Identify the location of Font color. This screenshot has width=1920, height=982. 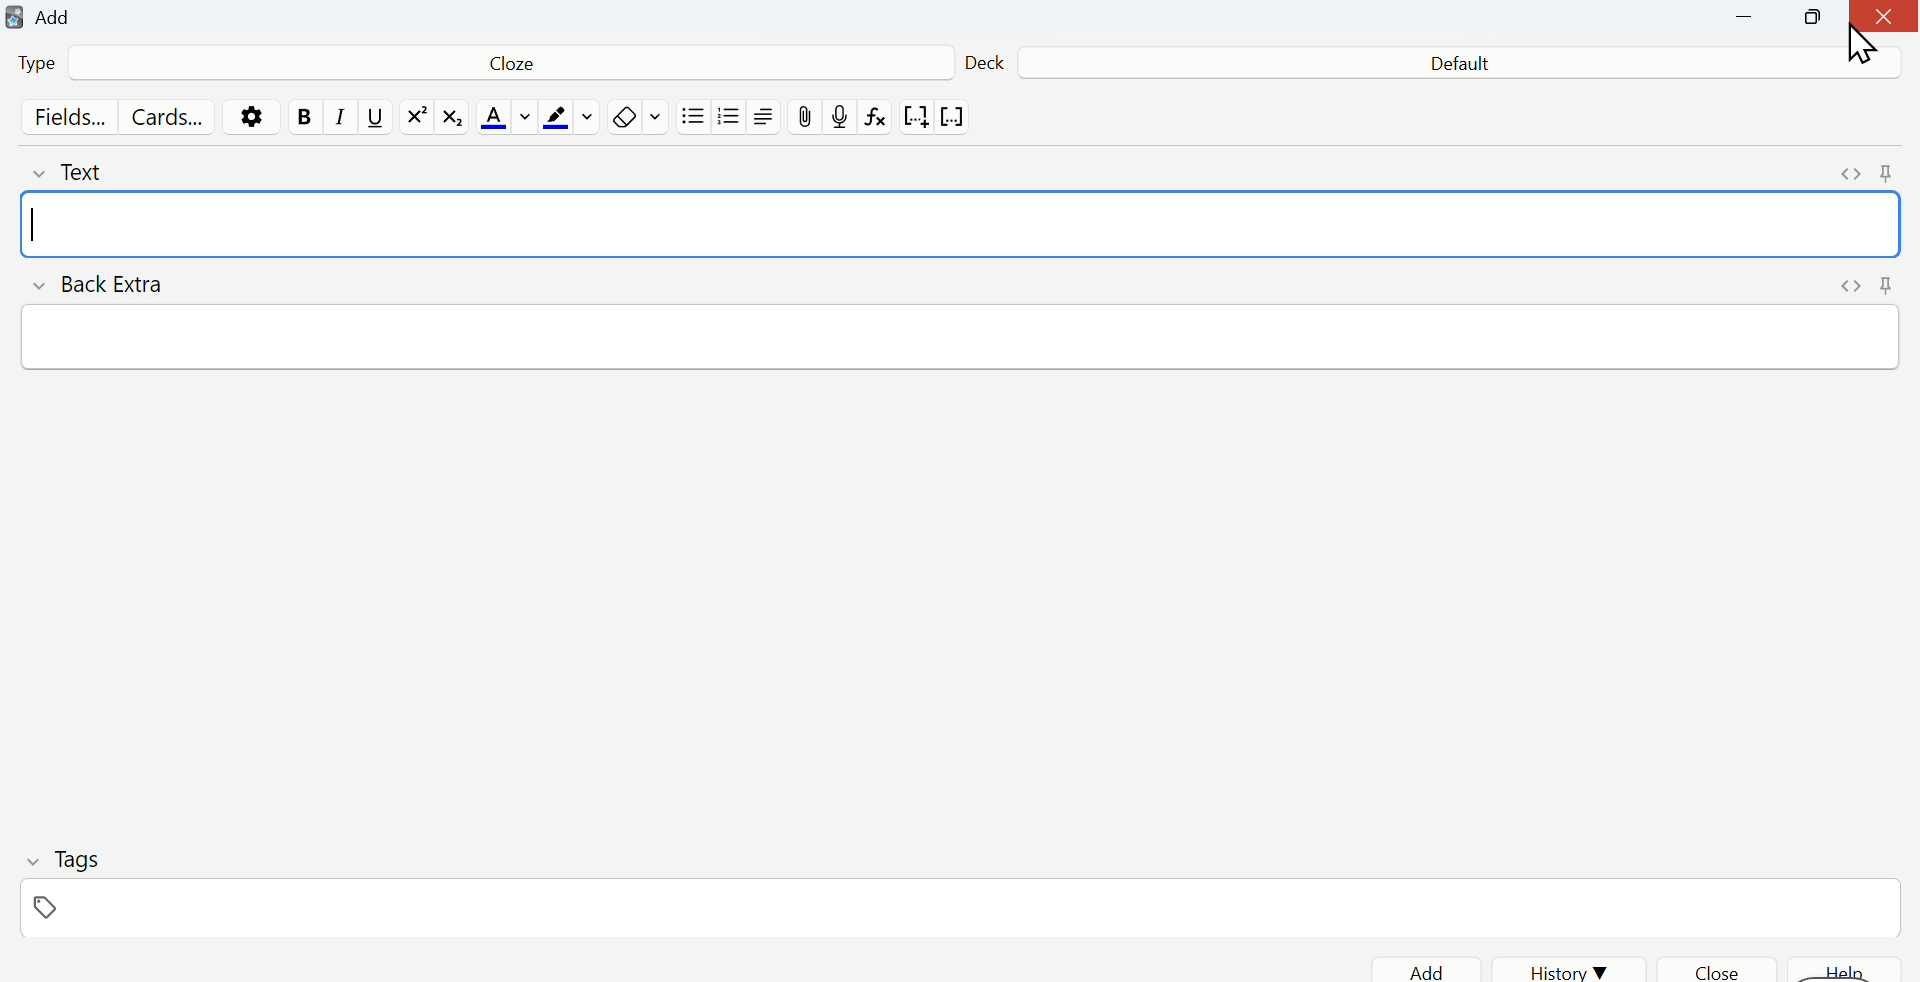
(502, 119).